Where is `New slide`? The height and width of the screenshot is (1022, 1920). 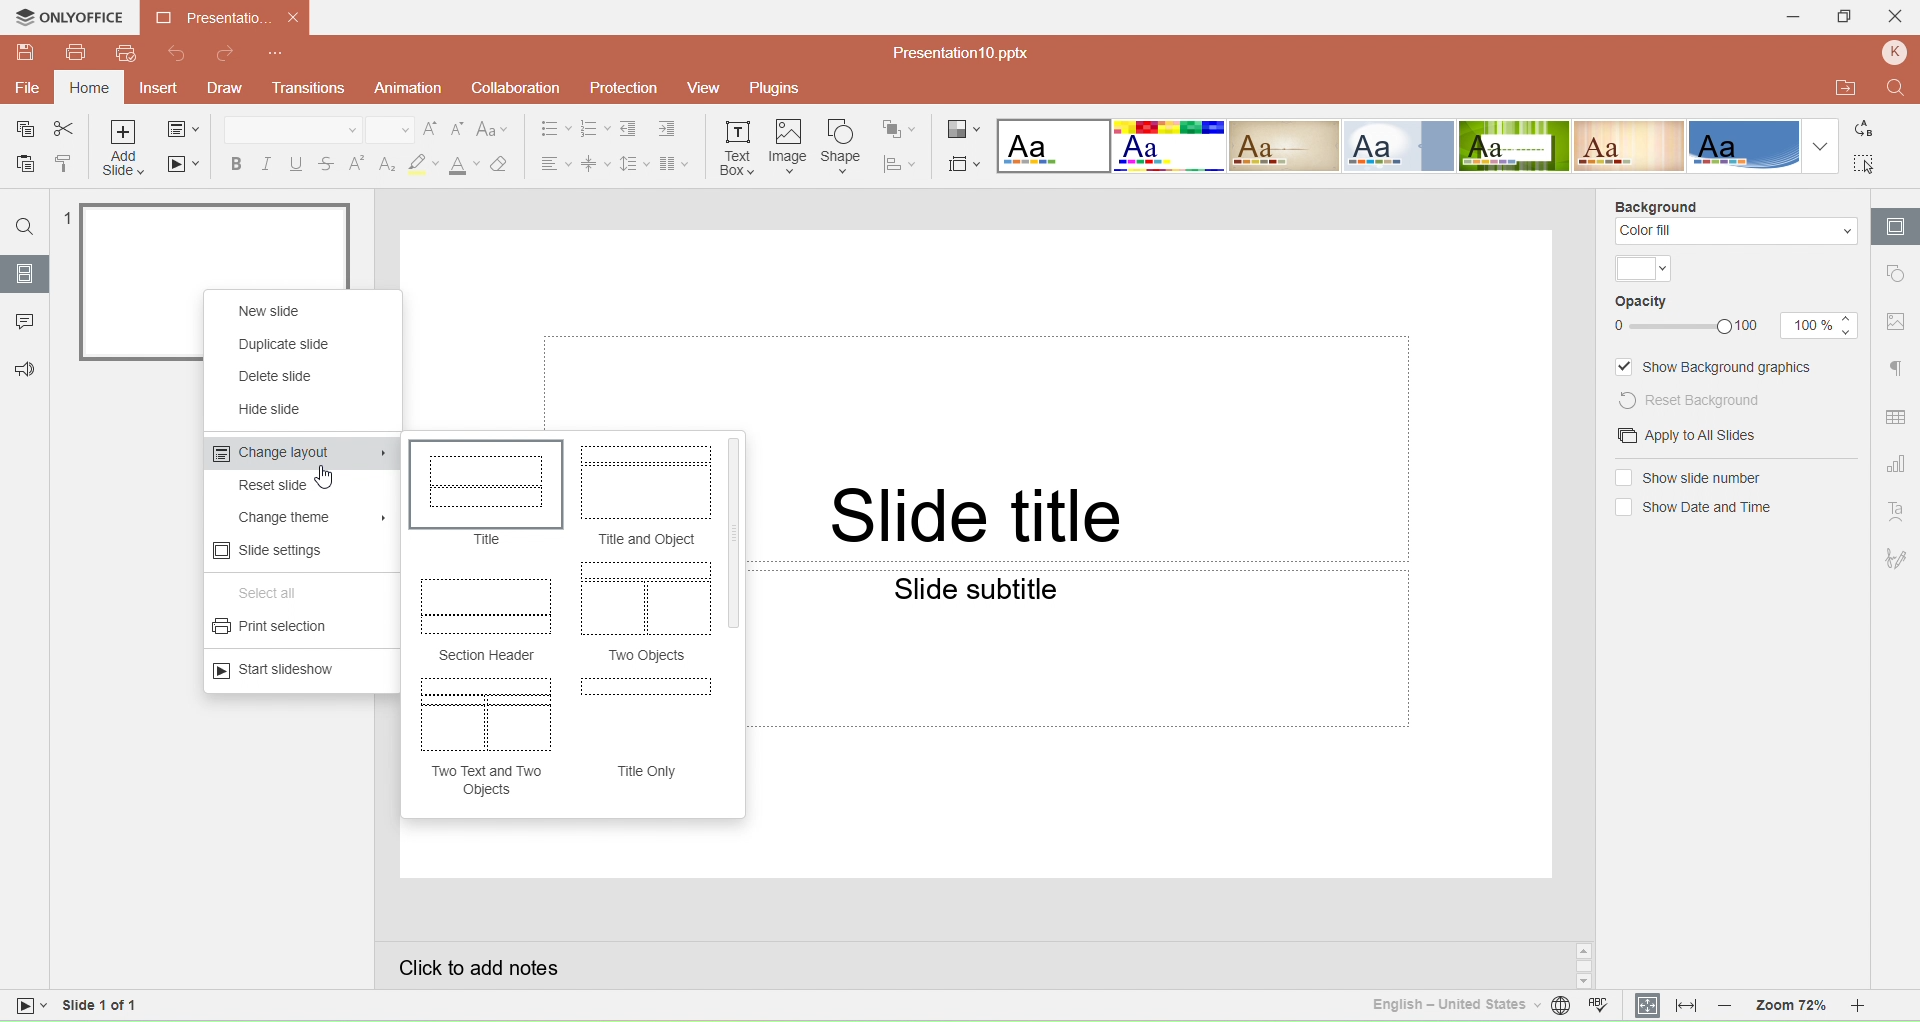
New slide is located at coordinates (271, 312).